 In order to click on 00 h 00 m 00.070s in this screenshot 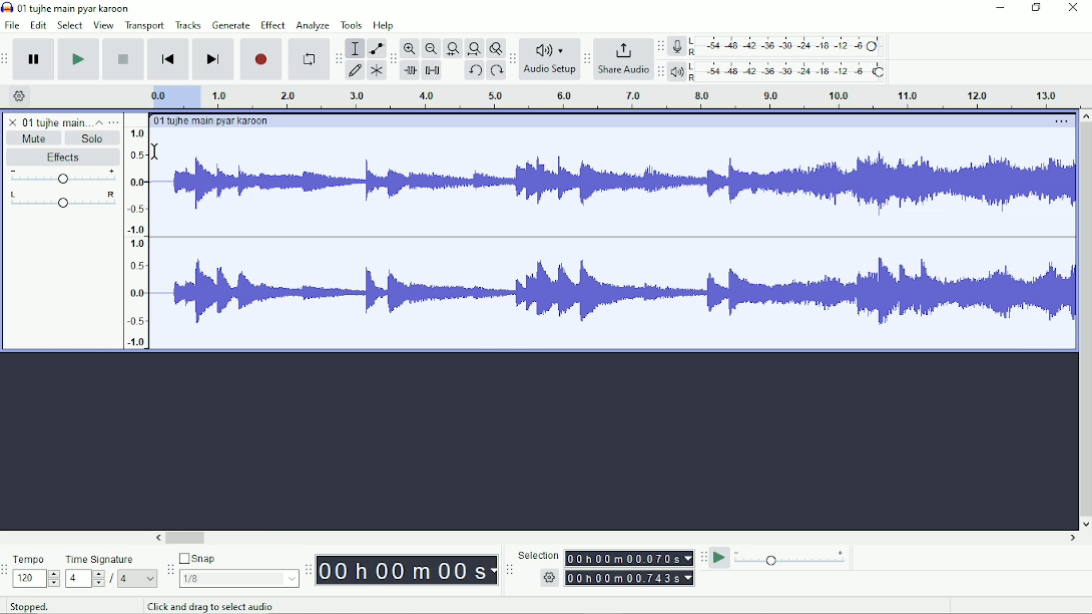, I will do `click(628, 558)`.